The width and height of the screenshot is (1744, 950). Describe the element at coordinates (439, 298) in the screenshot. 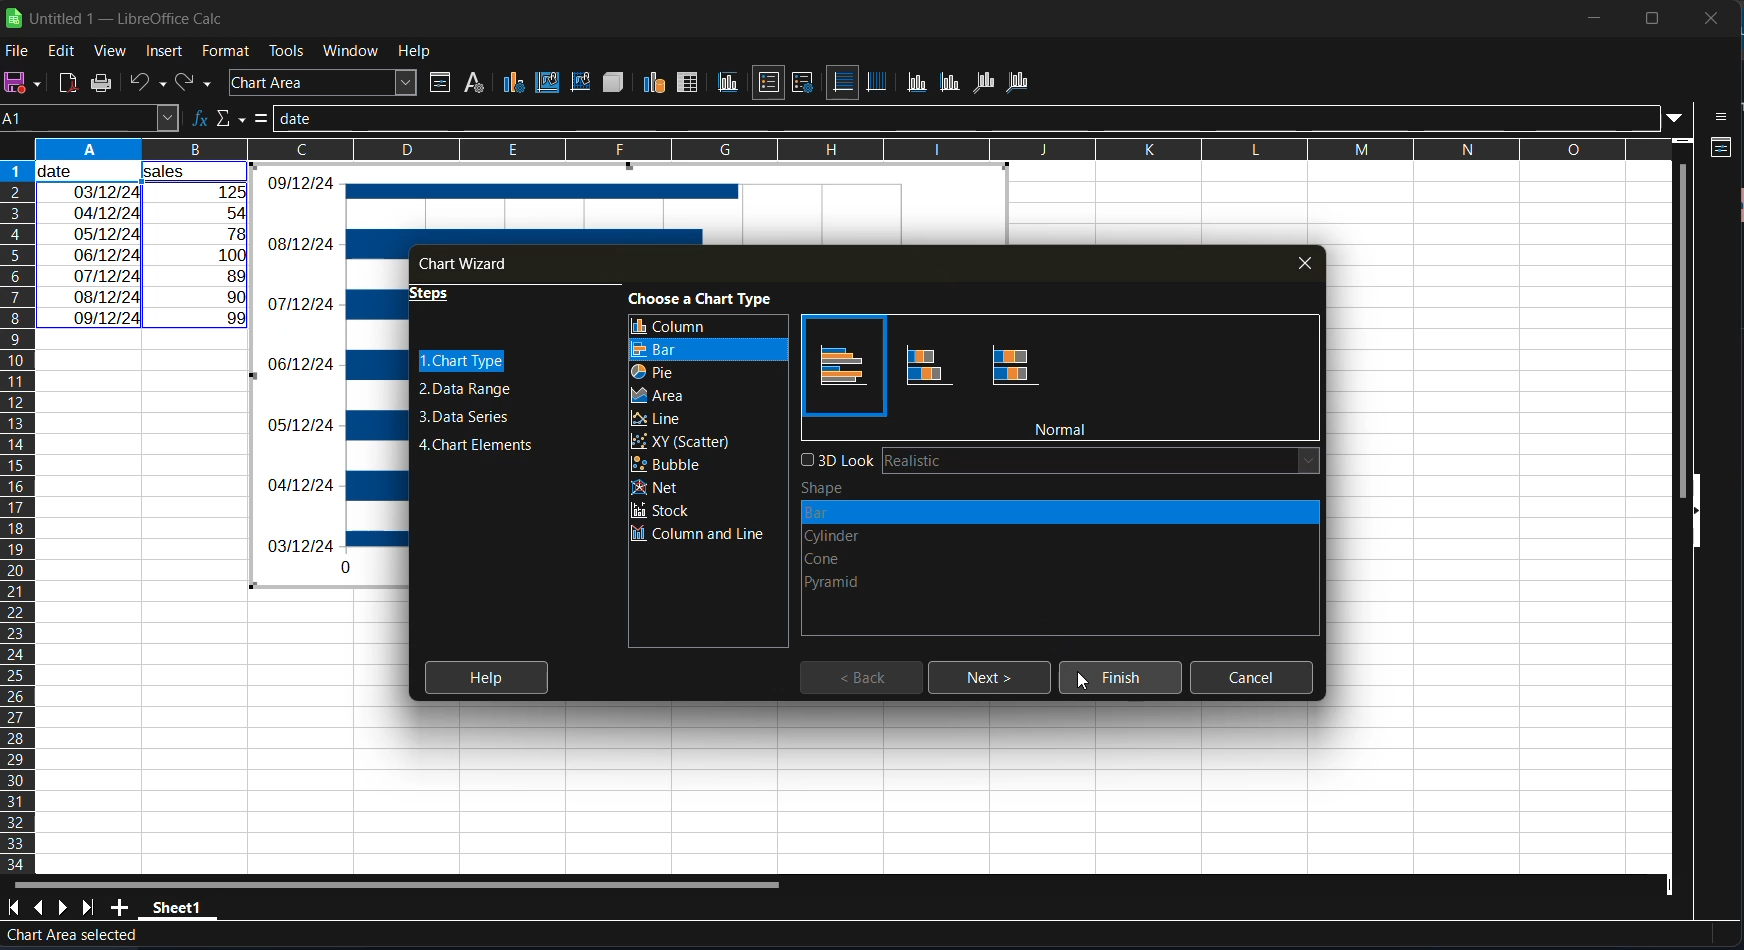

I see `steps` at that location.